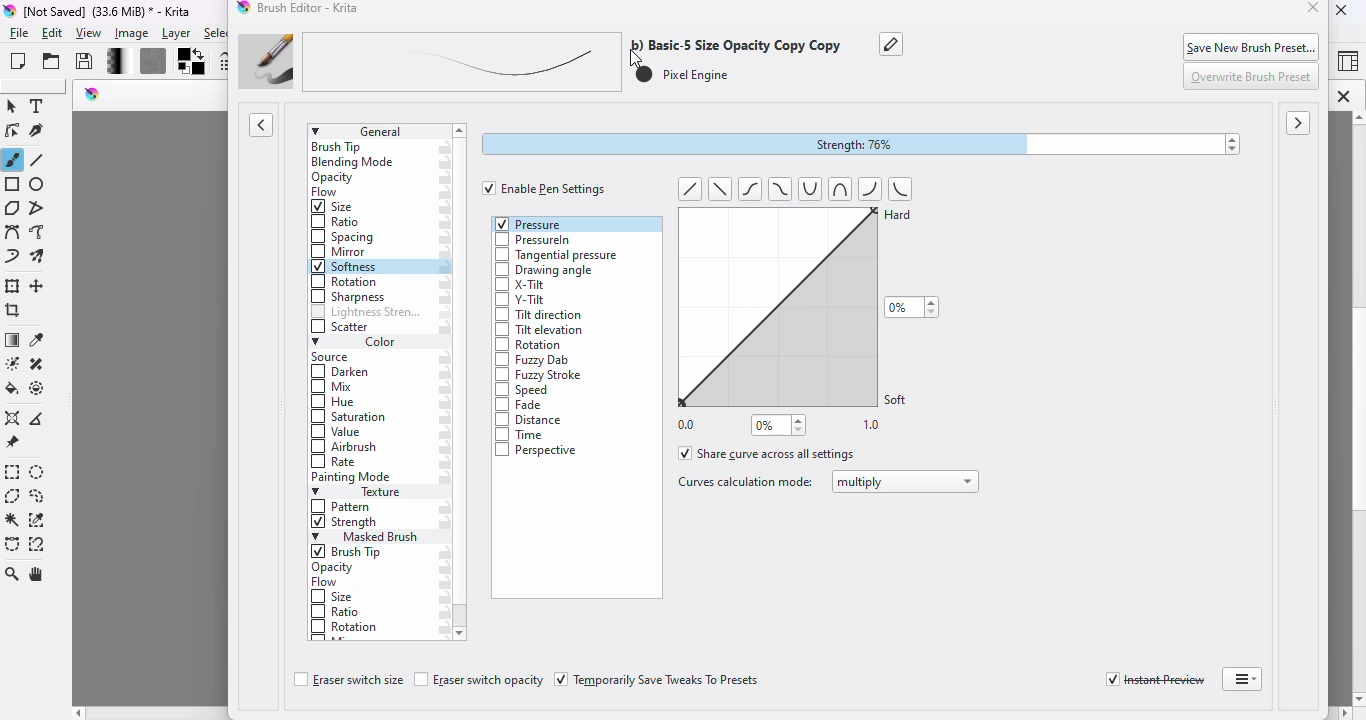 This screenshot has width=1366, height=720. I want to click on contiguous selection tool, so click(13, 521).